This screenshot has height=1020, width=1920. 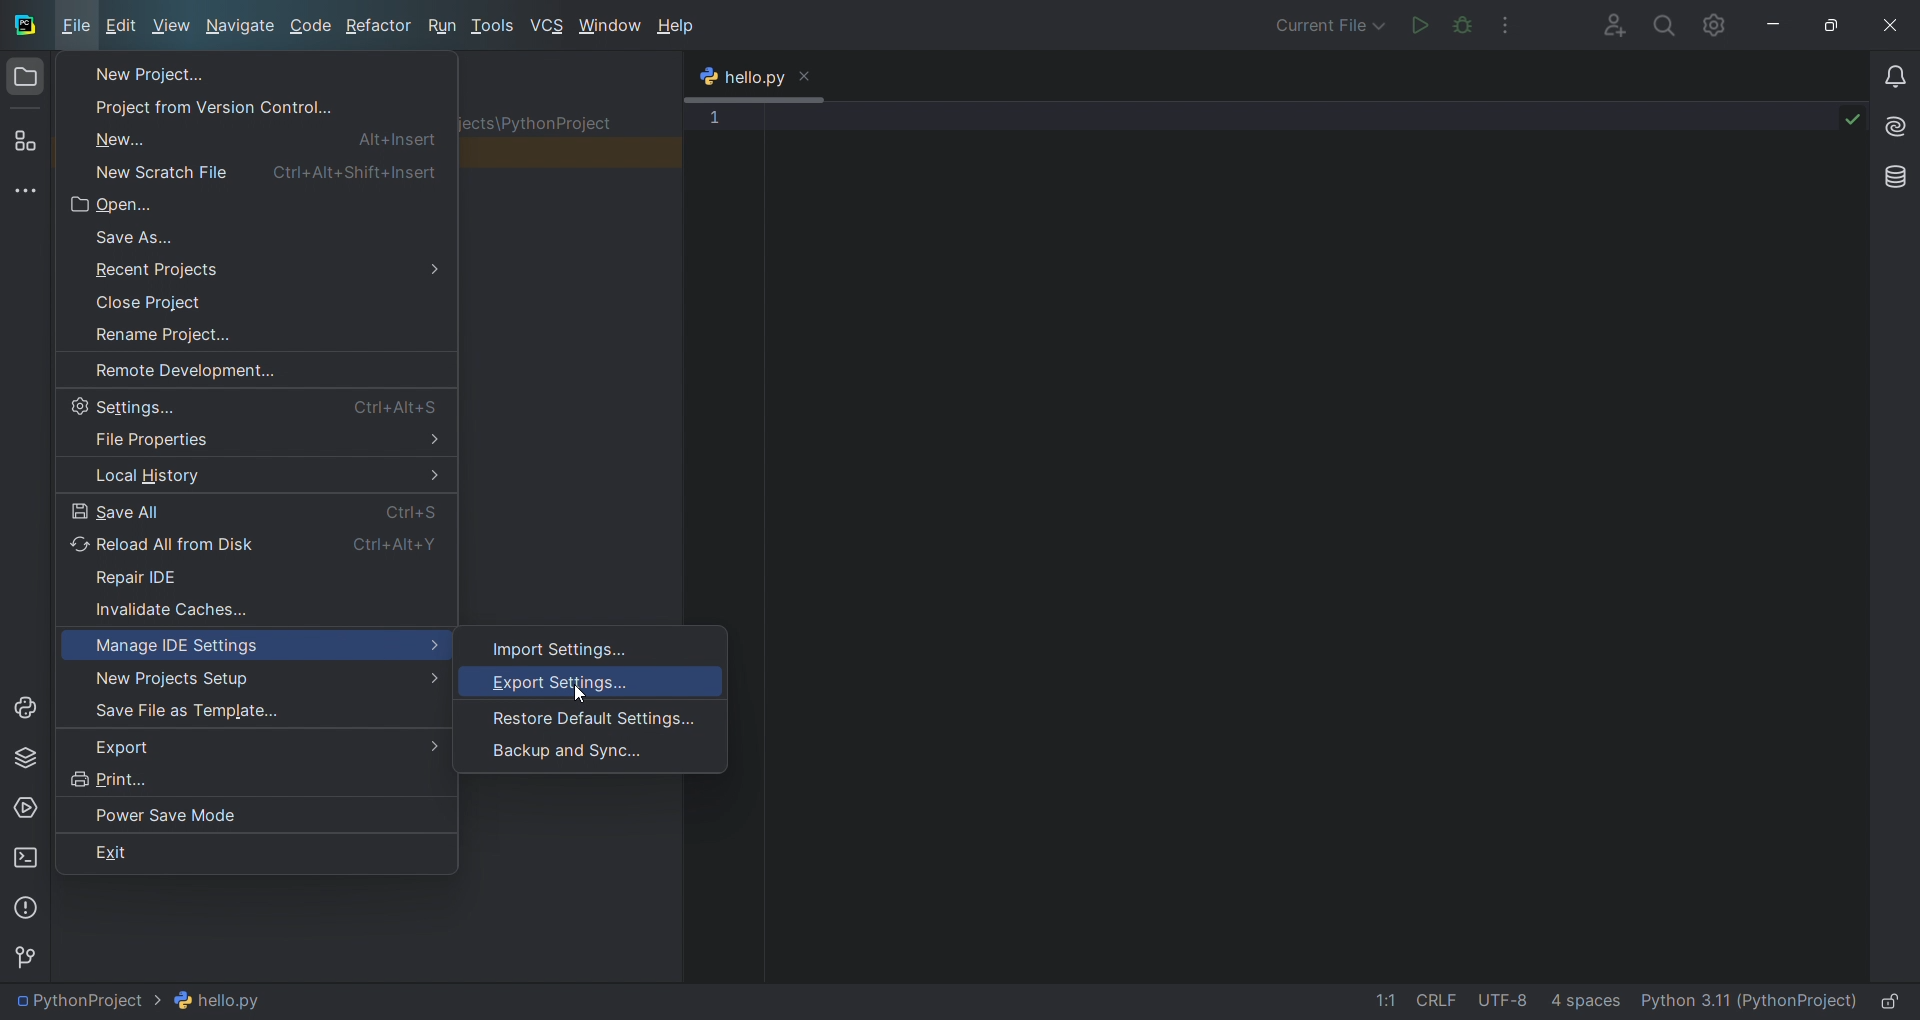 What do you see at coordinates (253, 366) in the screenshot?
I see `remote development` at bounding box center [253, 366].